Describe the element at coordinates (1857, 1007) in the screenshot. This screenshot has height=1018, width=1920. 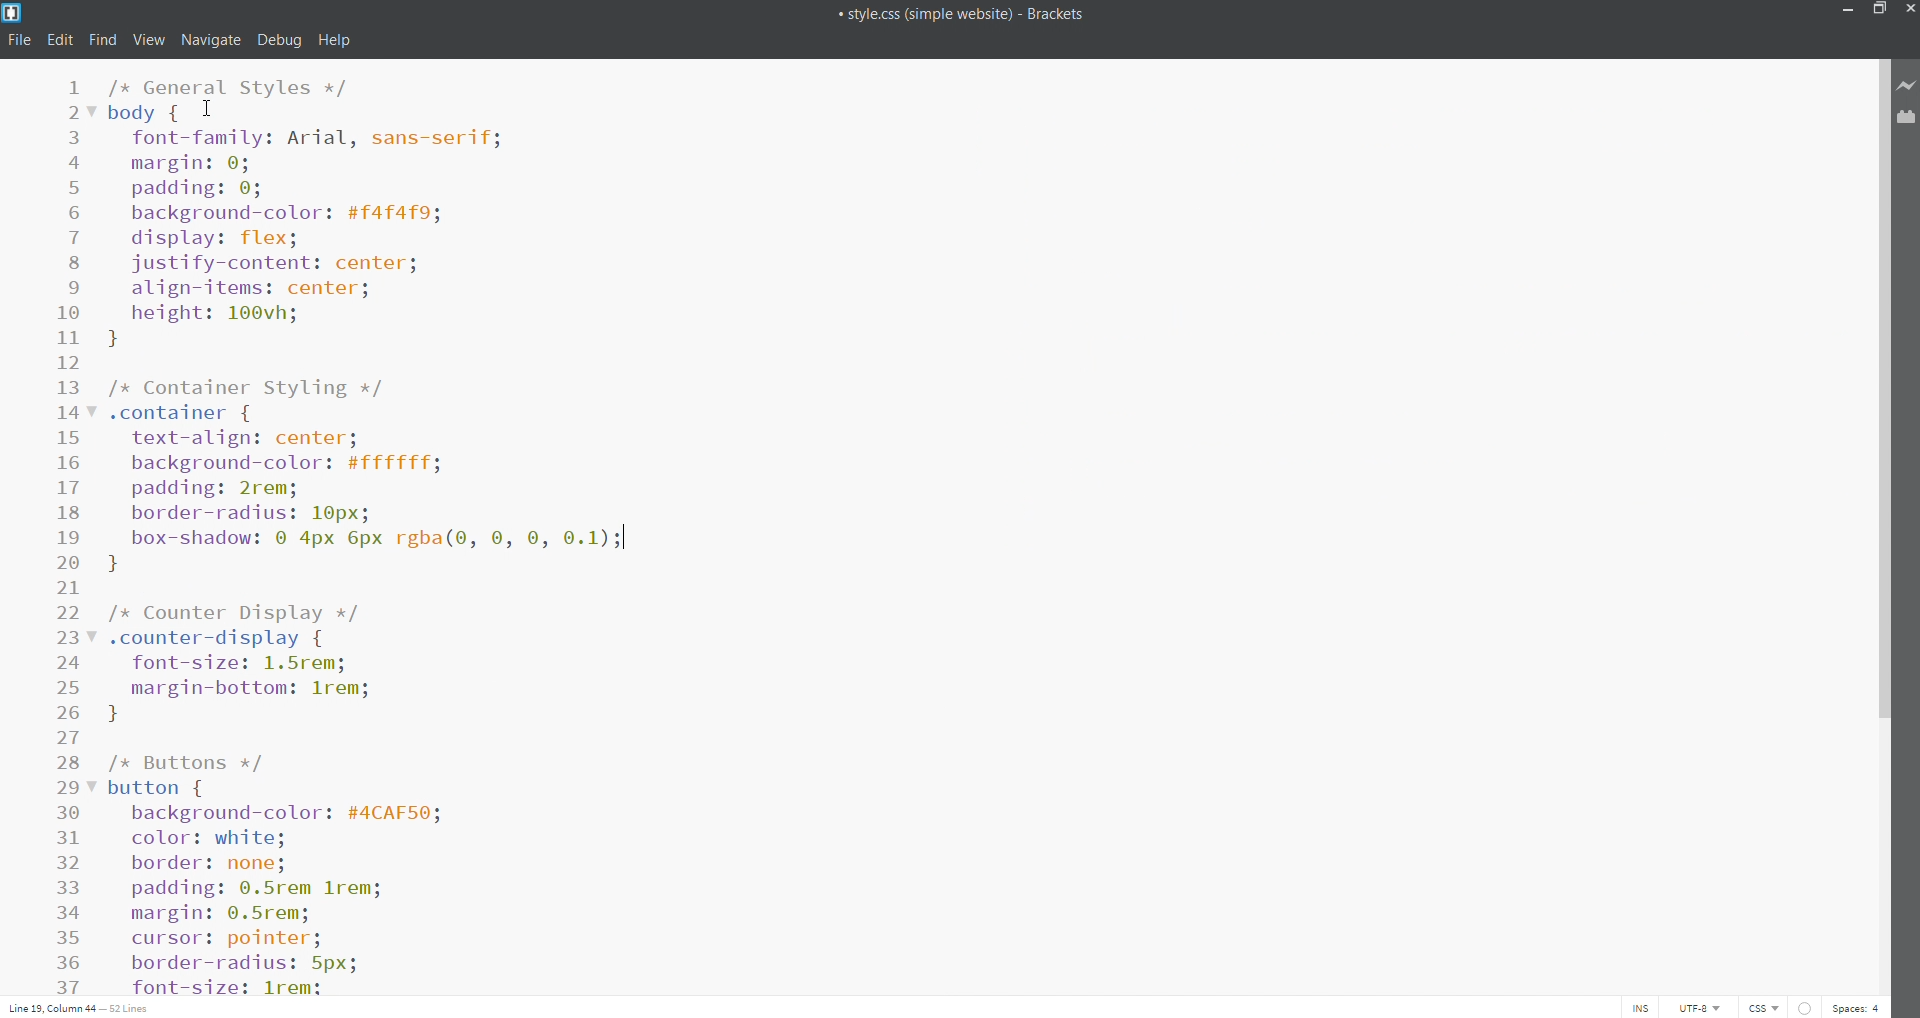
I see `space count` at that location.